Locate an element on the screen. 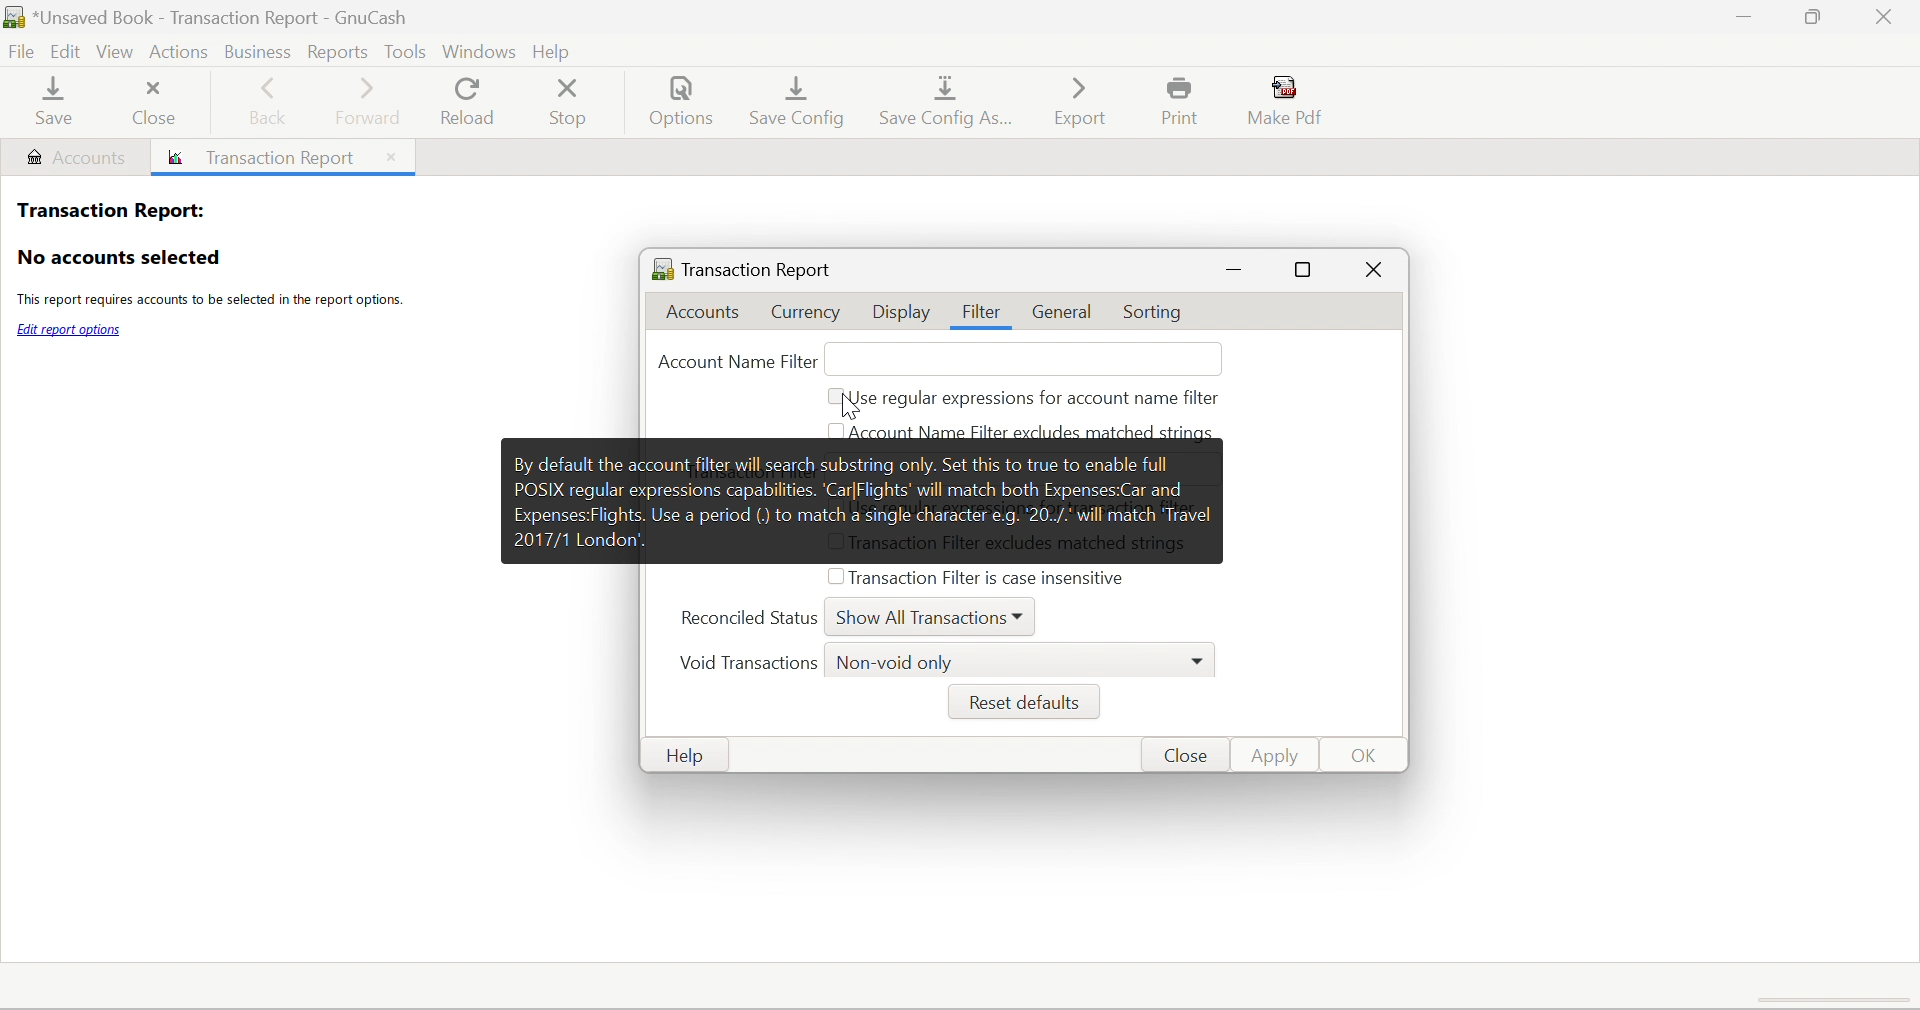  Business is located at coordinates (255, 50).